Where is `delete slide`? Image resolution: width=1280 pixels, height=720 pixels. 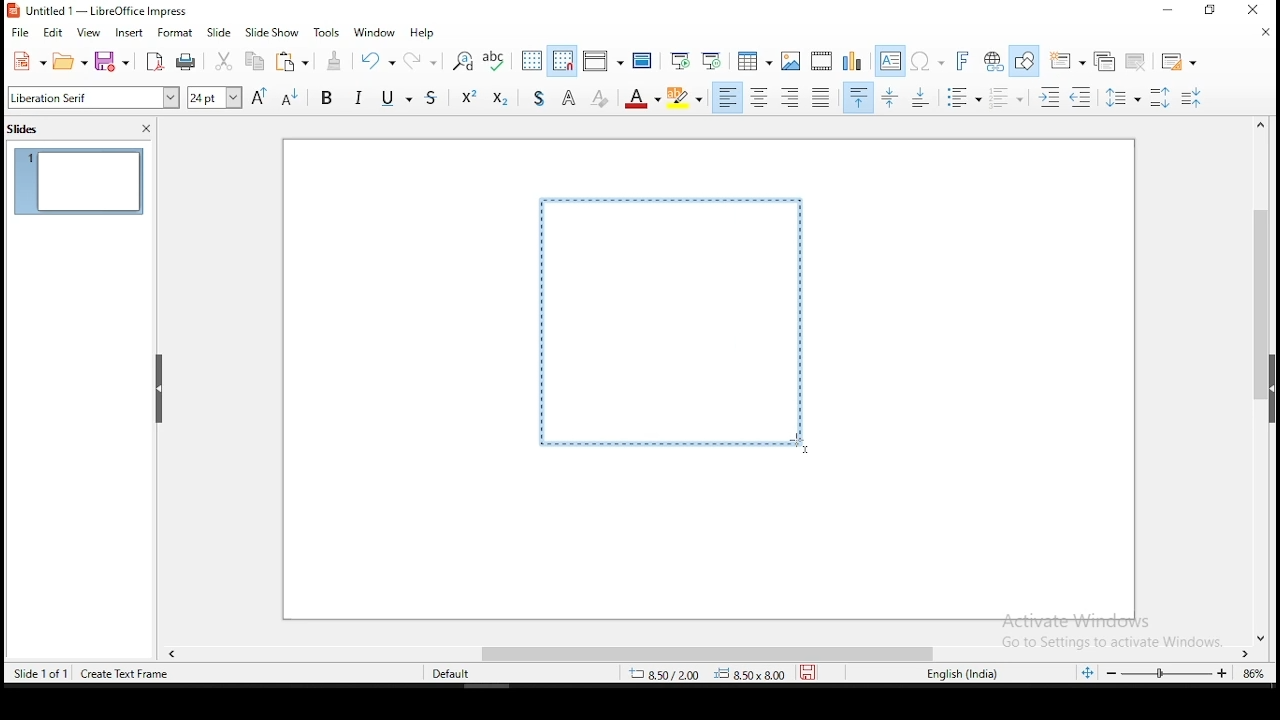
delete slide is located at coordinates (1137, 59).